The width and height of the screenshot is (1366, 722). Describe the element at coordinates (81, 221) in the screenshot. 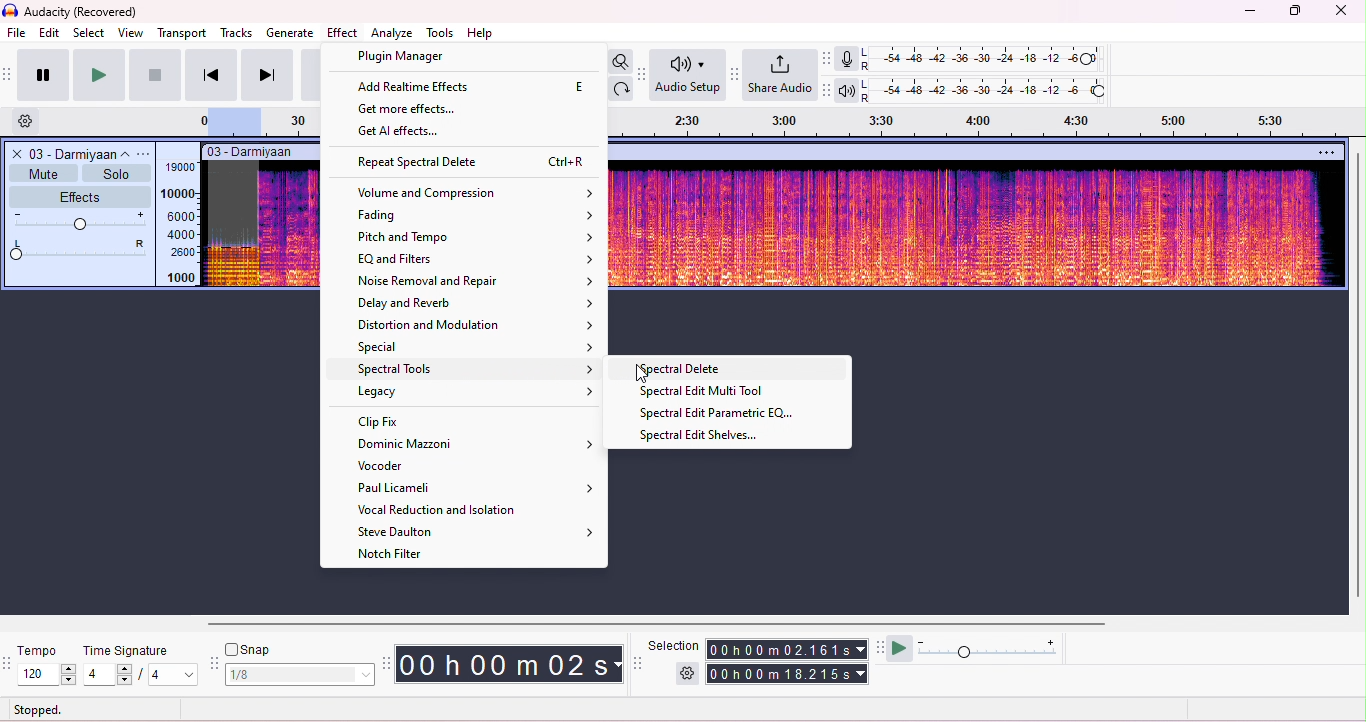

I see `volume` at that location.